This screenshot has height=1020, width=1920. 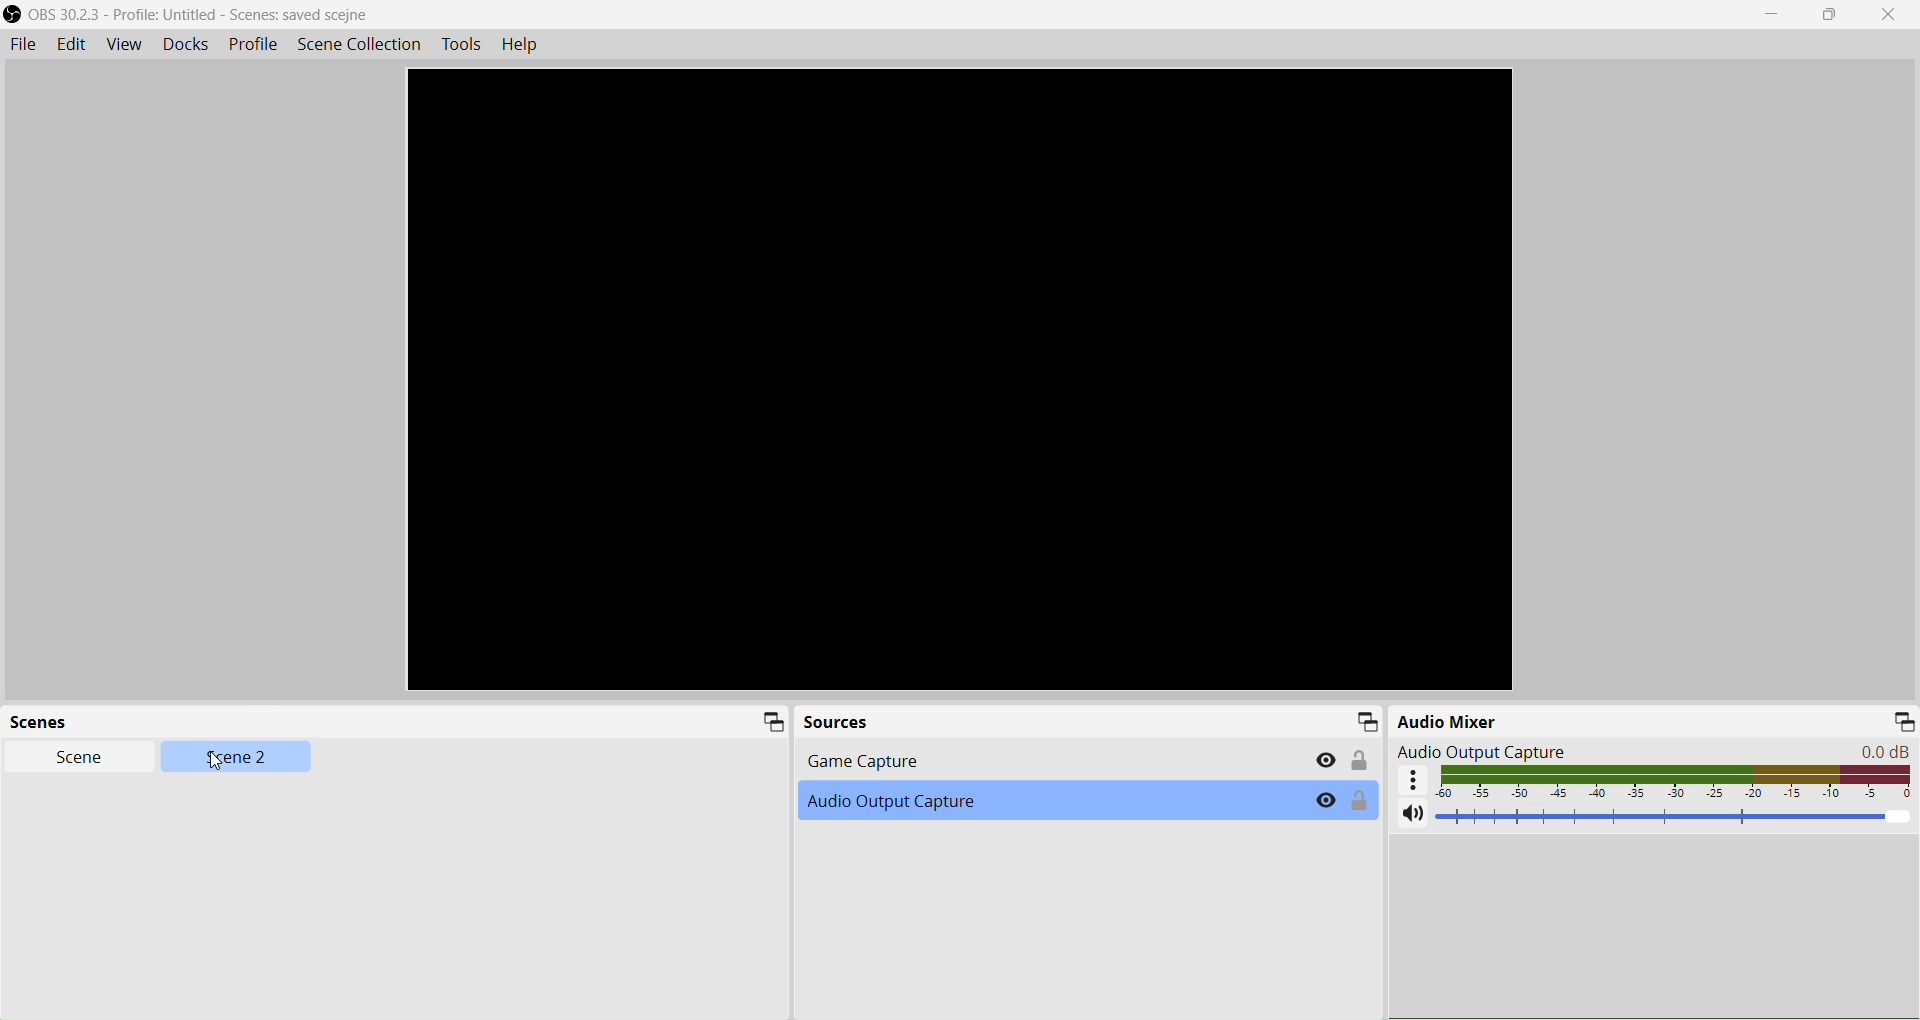 What do you see at coordinates (1655, 751) in the screenshot?
I see `Audio Output Capture` at bounding box center [1655, 751].